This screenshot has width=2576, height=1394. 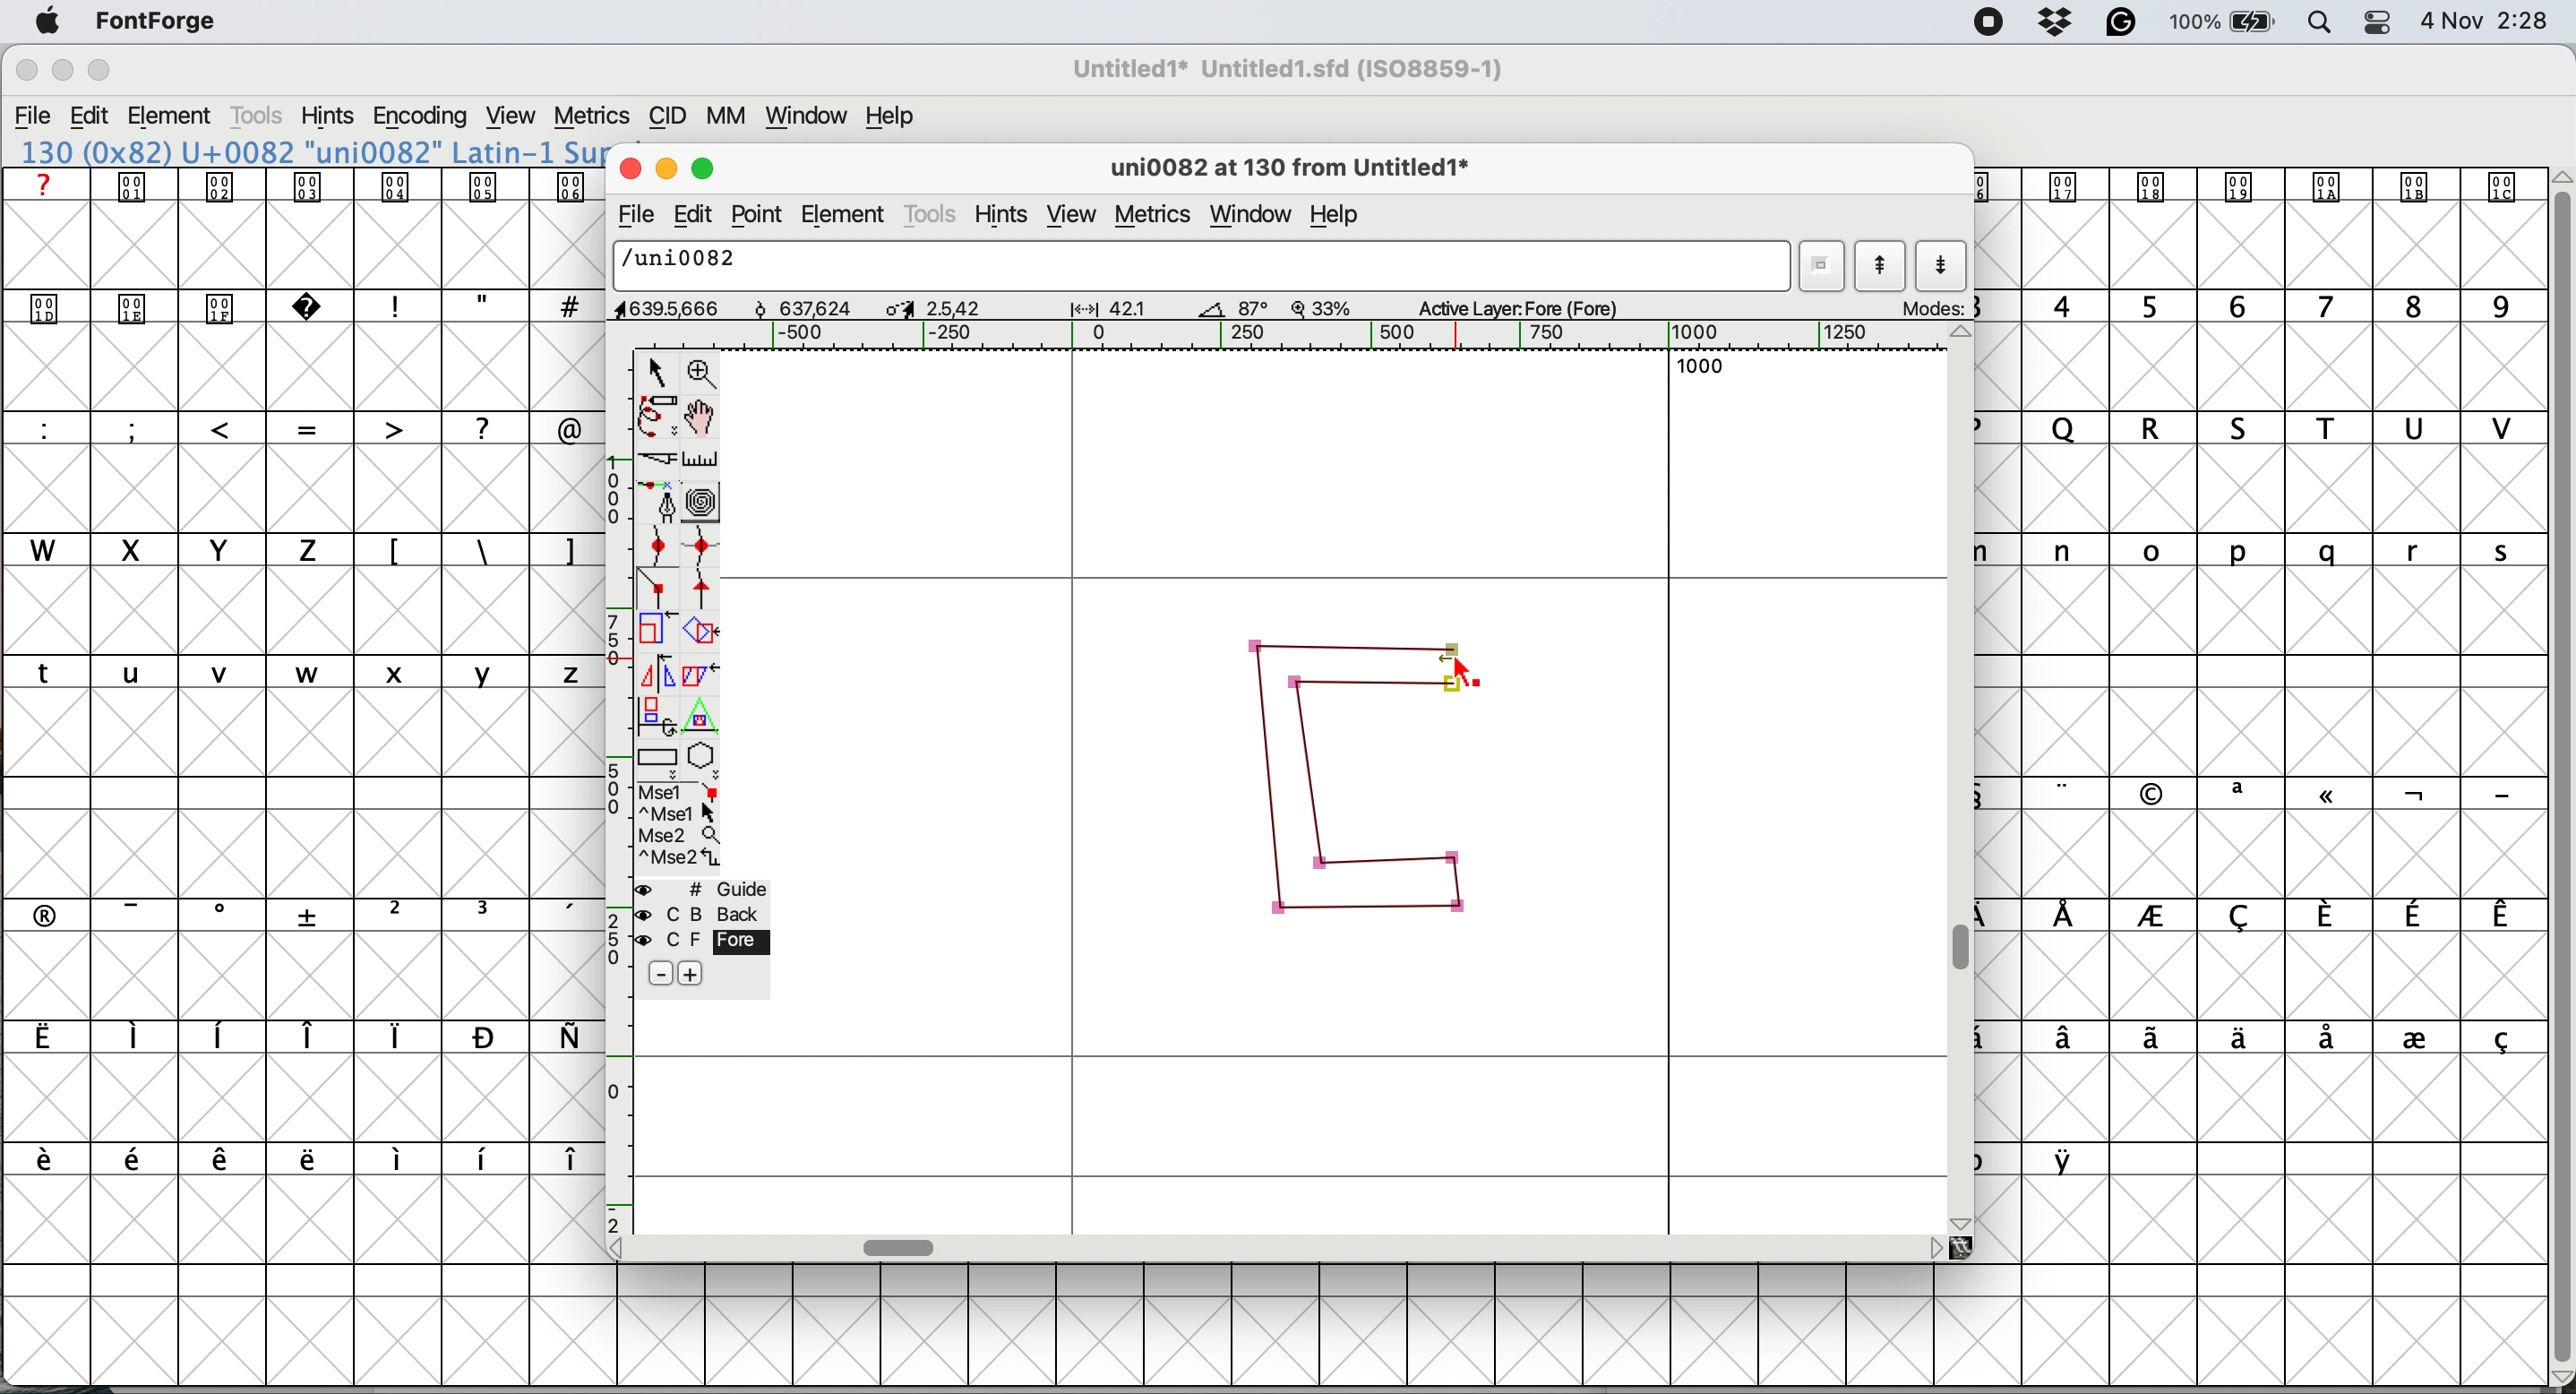 What do you see at coordinates (1538, 306) in the screenshot?
I see `active layer` at bounding box center [1538, 306].